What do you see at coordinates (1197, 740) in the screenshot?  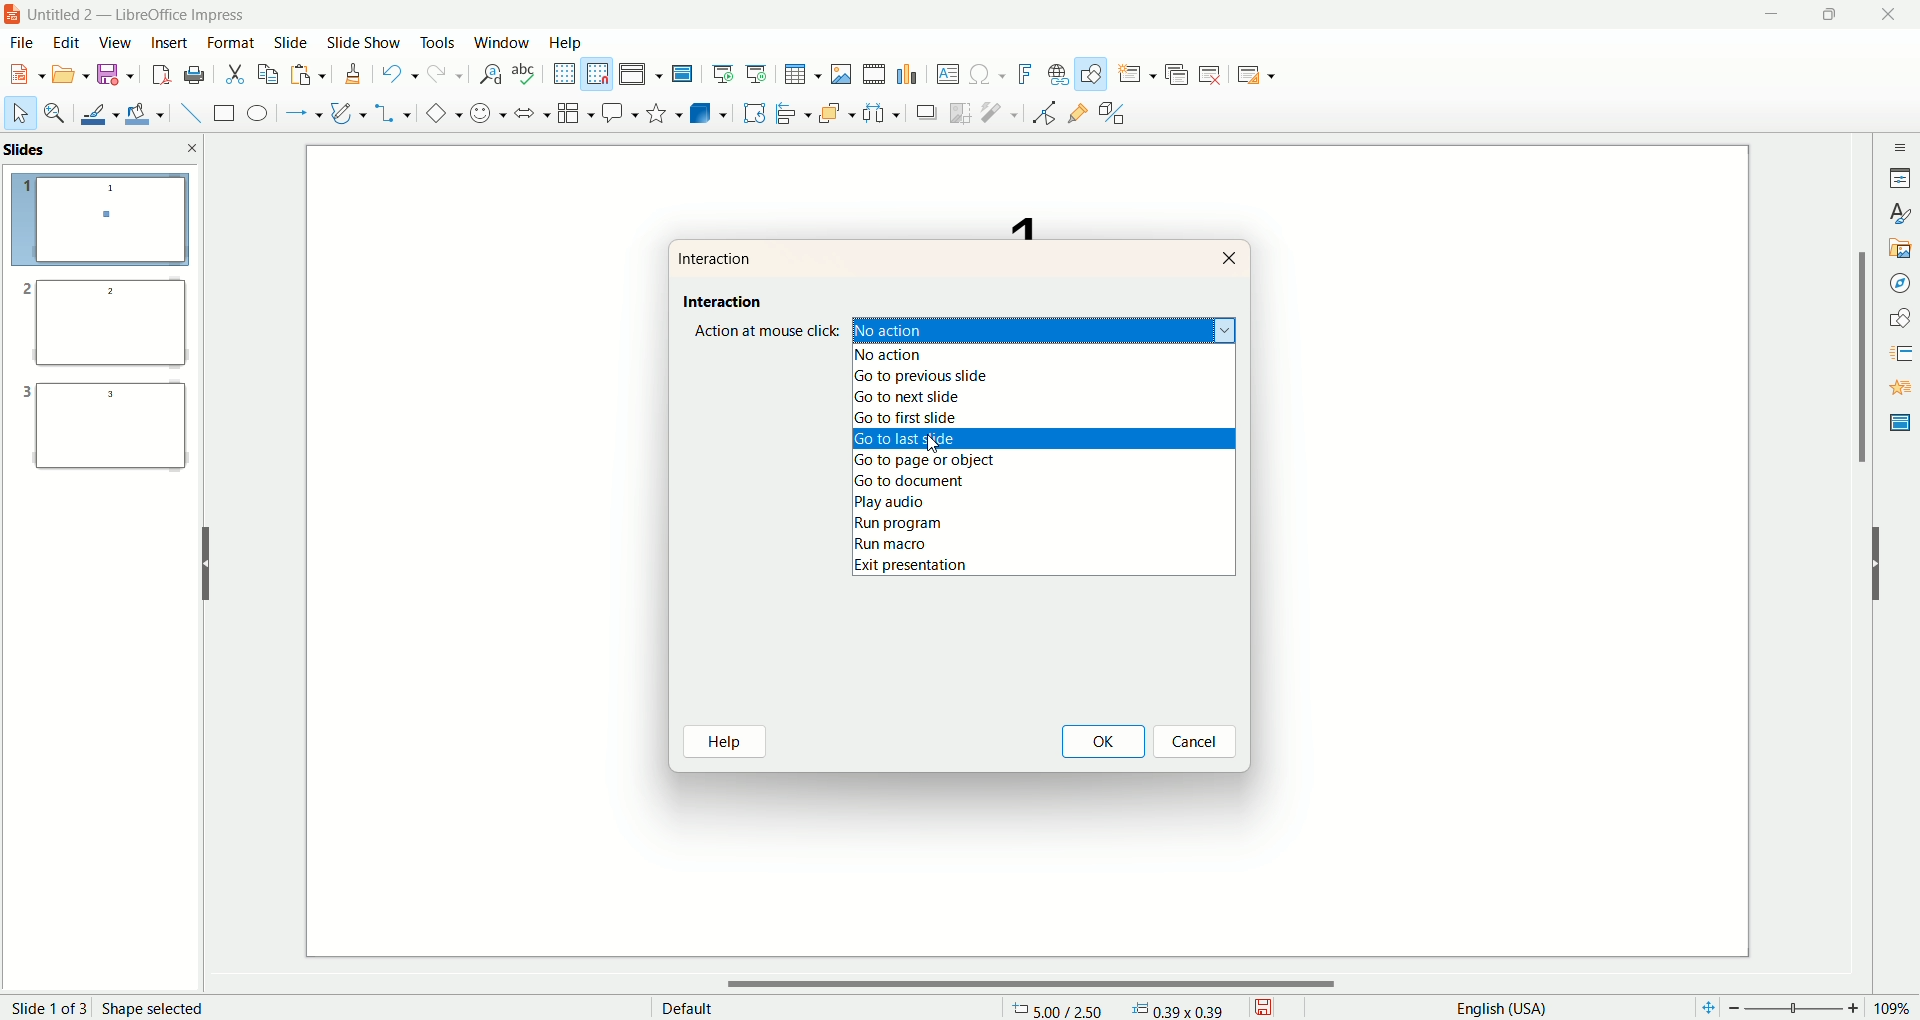 I see `cancel` at bounding box center [1197, 740].